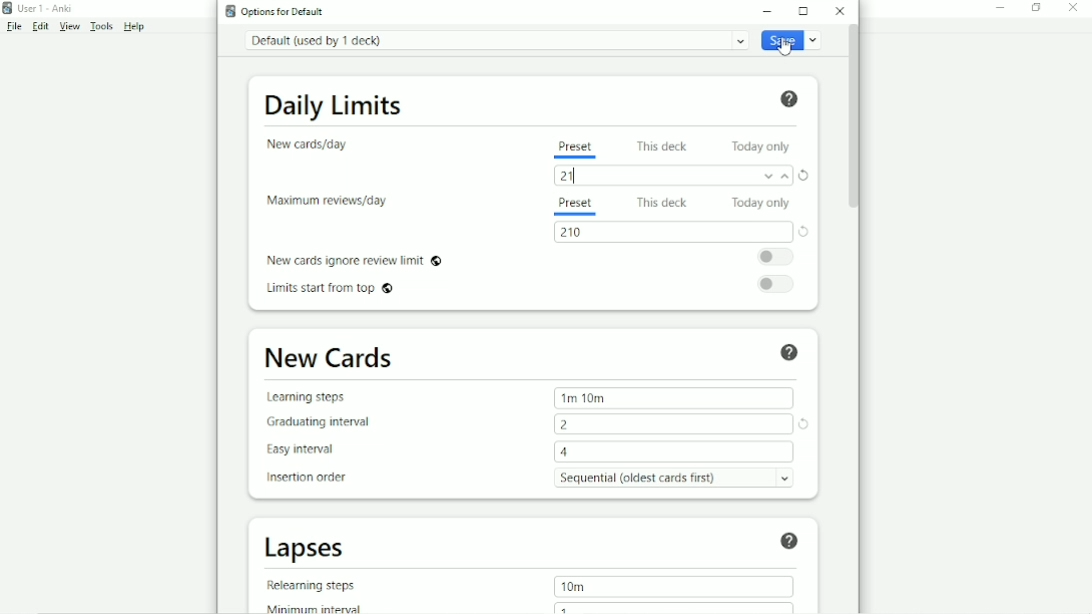 This screenshot has width=1092, height=614. What do you see at coordinates (578, 150) in the screenshot?
I see `Preset` at bounding box center [578, 150].